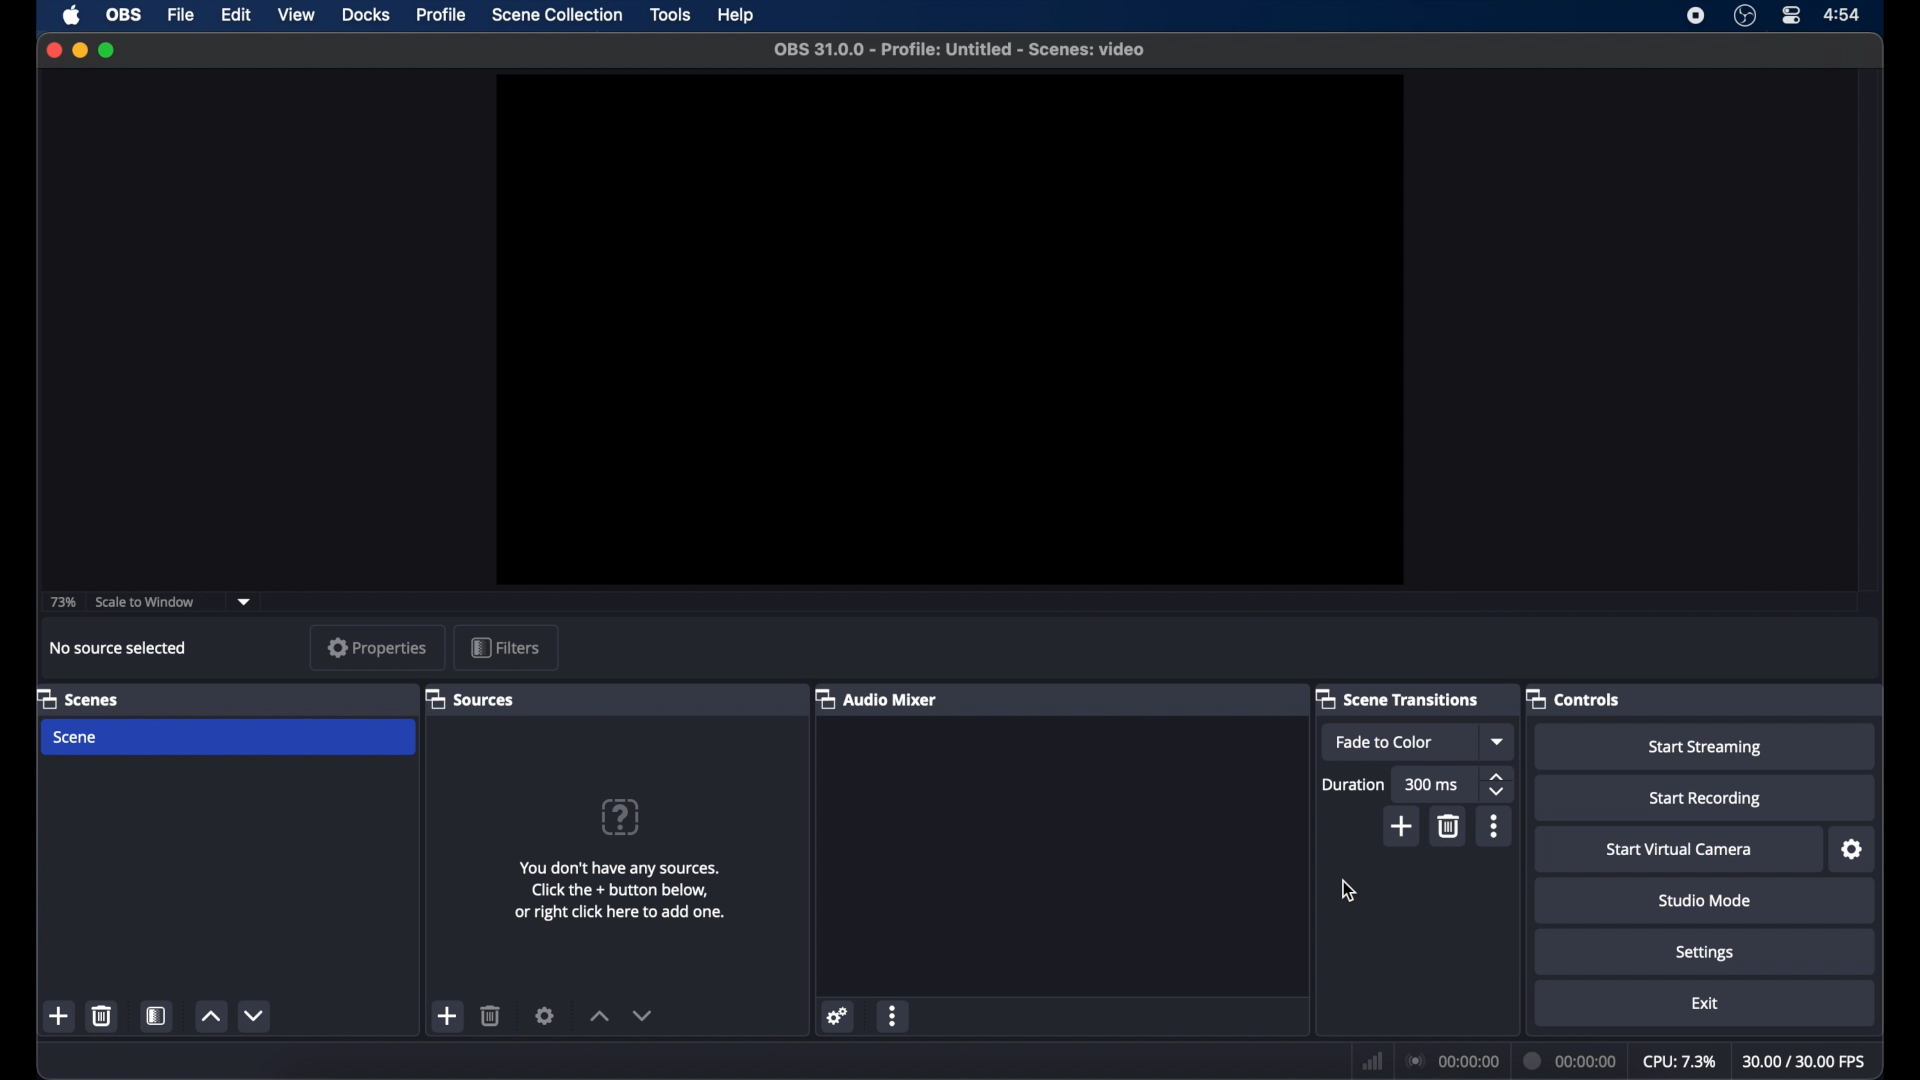 This screenshot has height=1080, width=1920. What do you see at coordinates (72, 15) in the screenshot?
I see `apple icon` at bounding box center [72, 15].